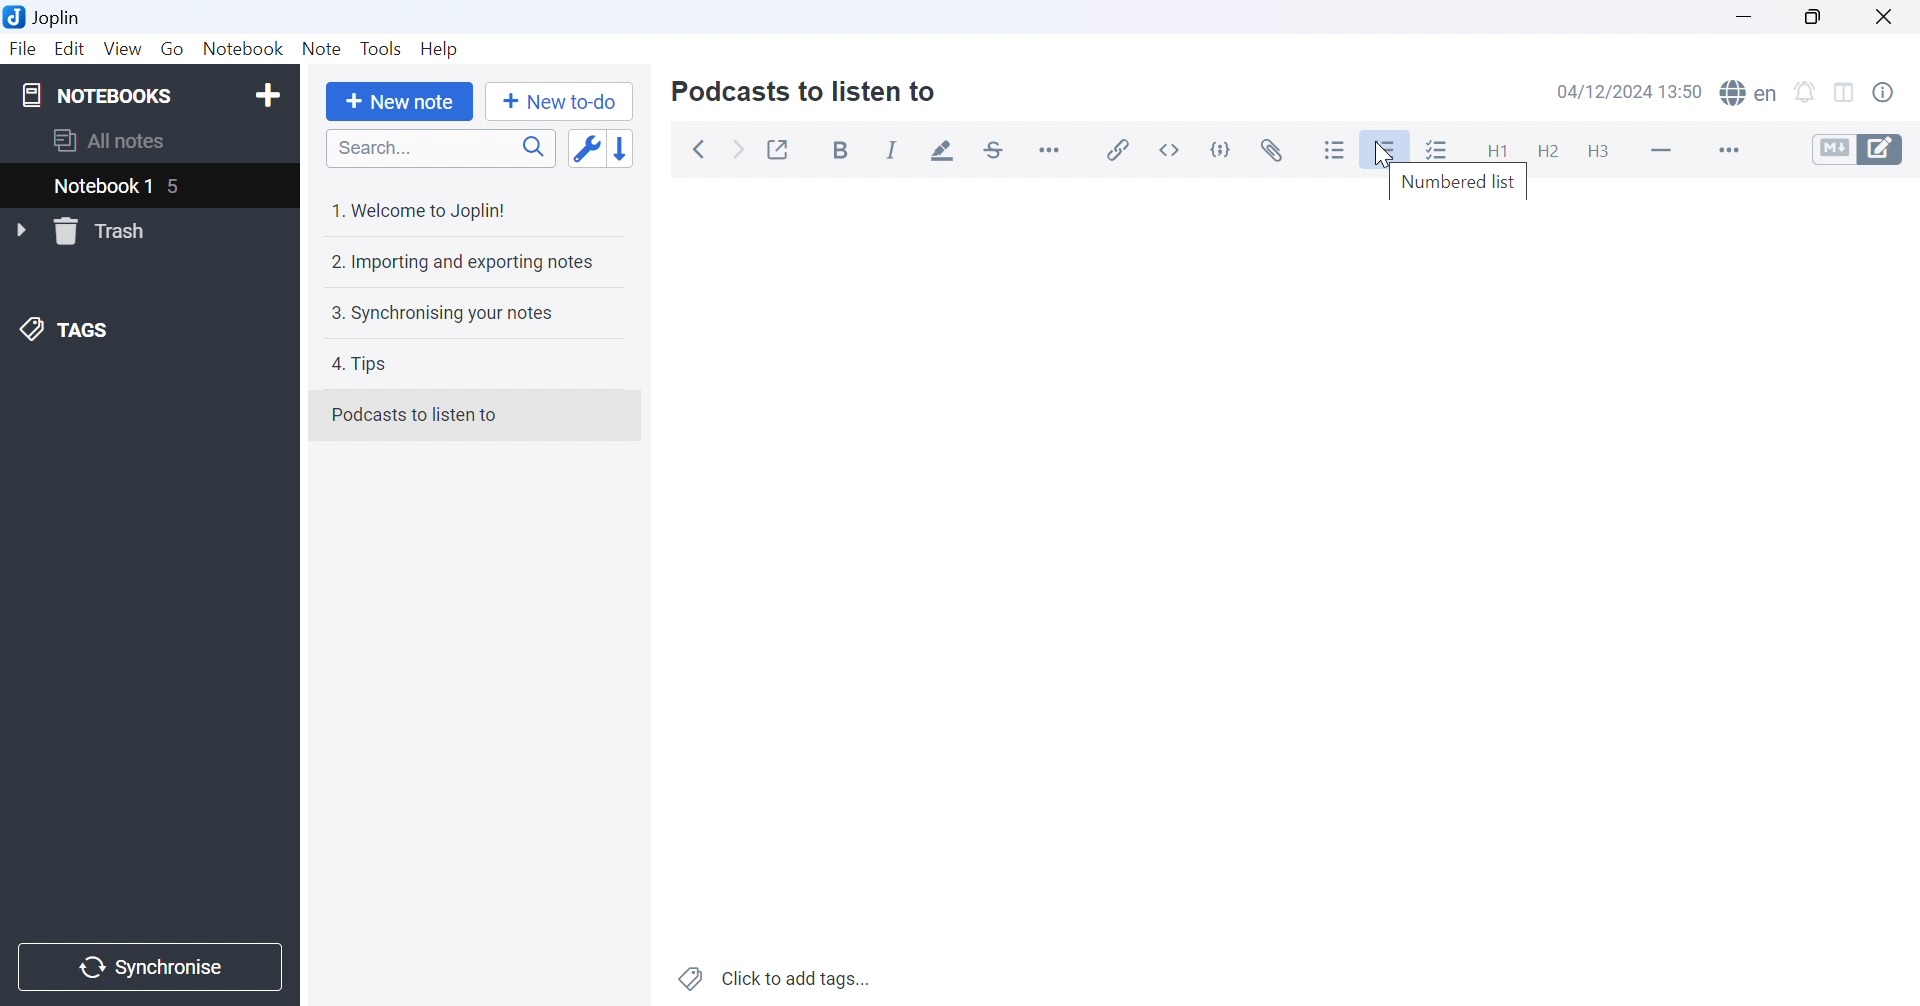  What do you see at coordinates (244, 47) in the screenshot?
I see `Notebook` at bounding box center [244, 47].